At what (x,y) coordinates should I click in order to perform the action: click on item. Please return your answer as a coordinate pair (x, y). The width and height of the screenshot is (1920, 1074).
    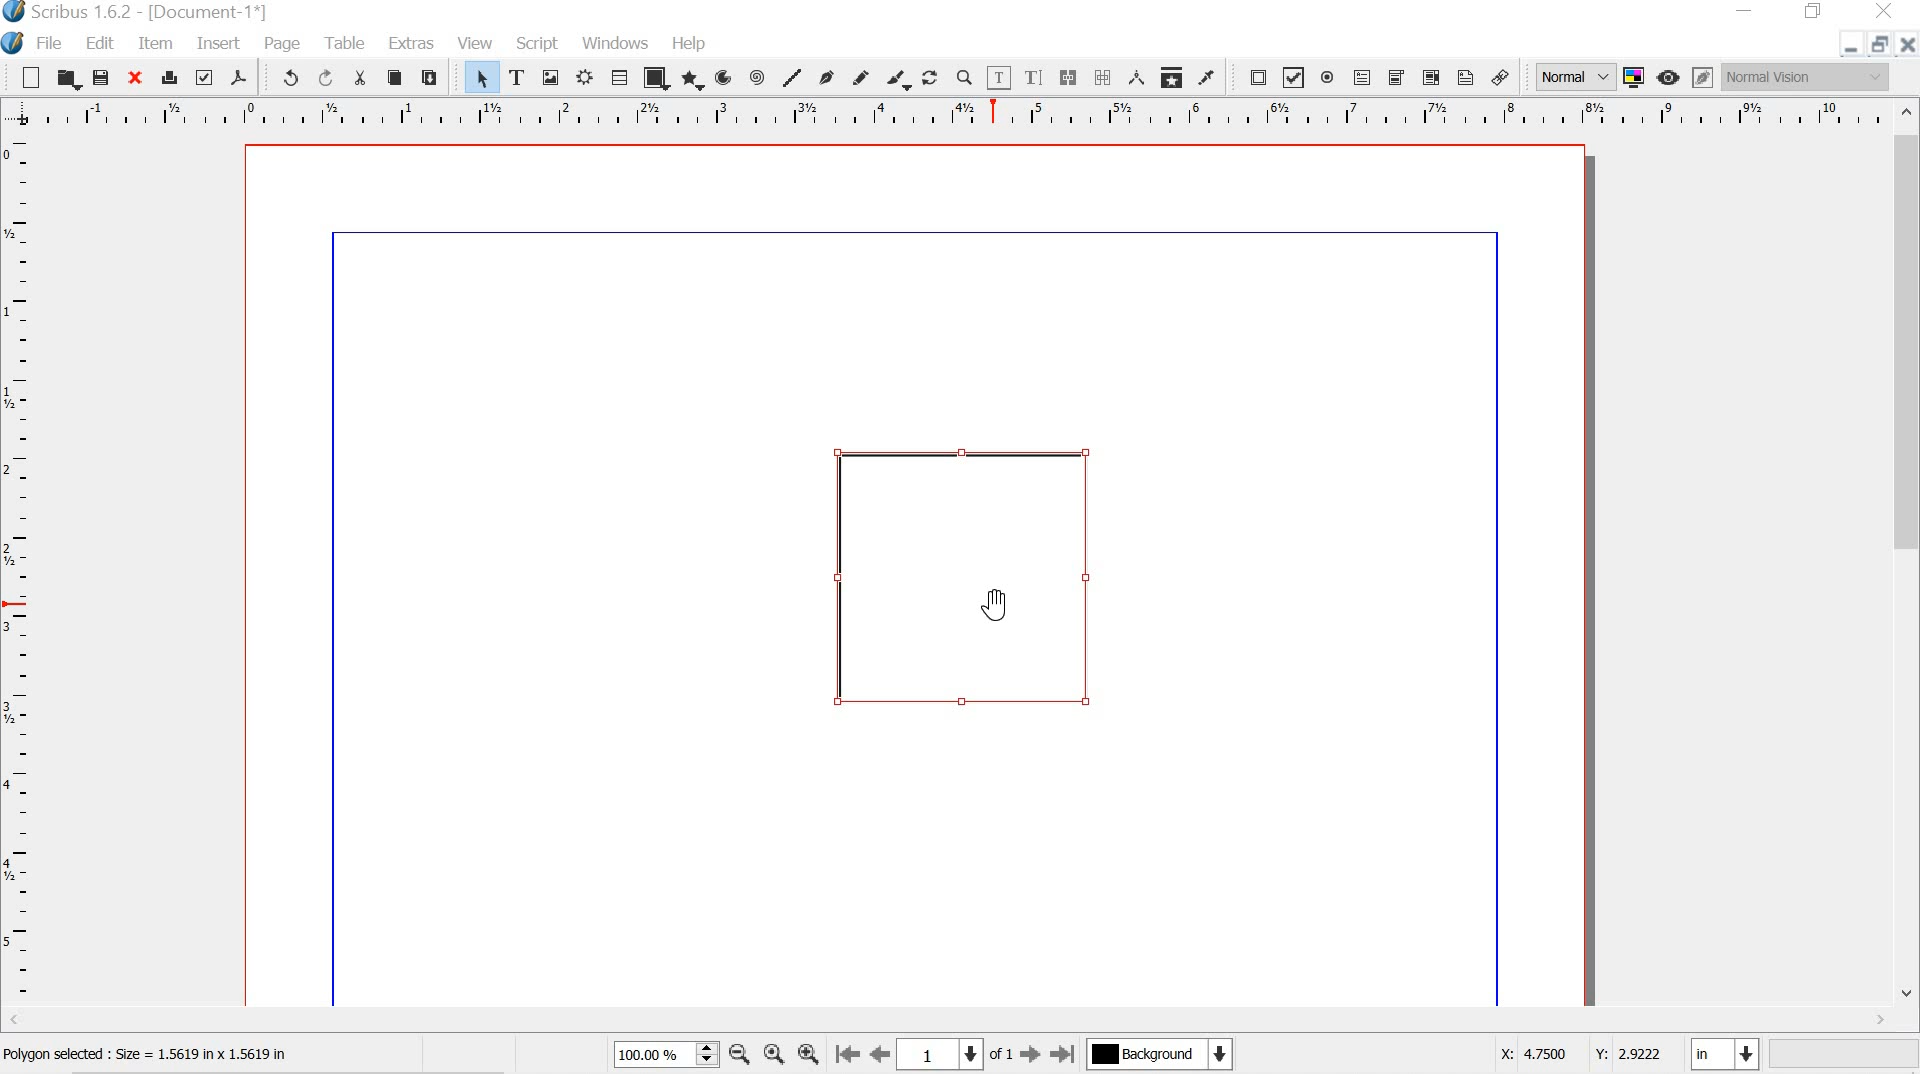
    Looking at the image, I should click on (155, 43).